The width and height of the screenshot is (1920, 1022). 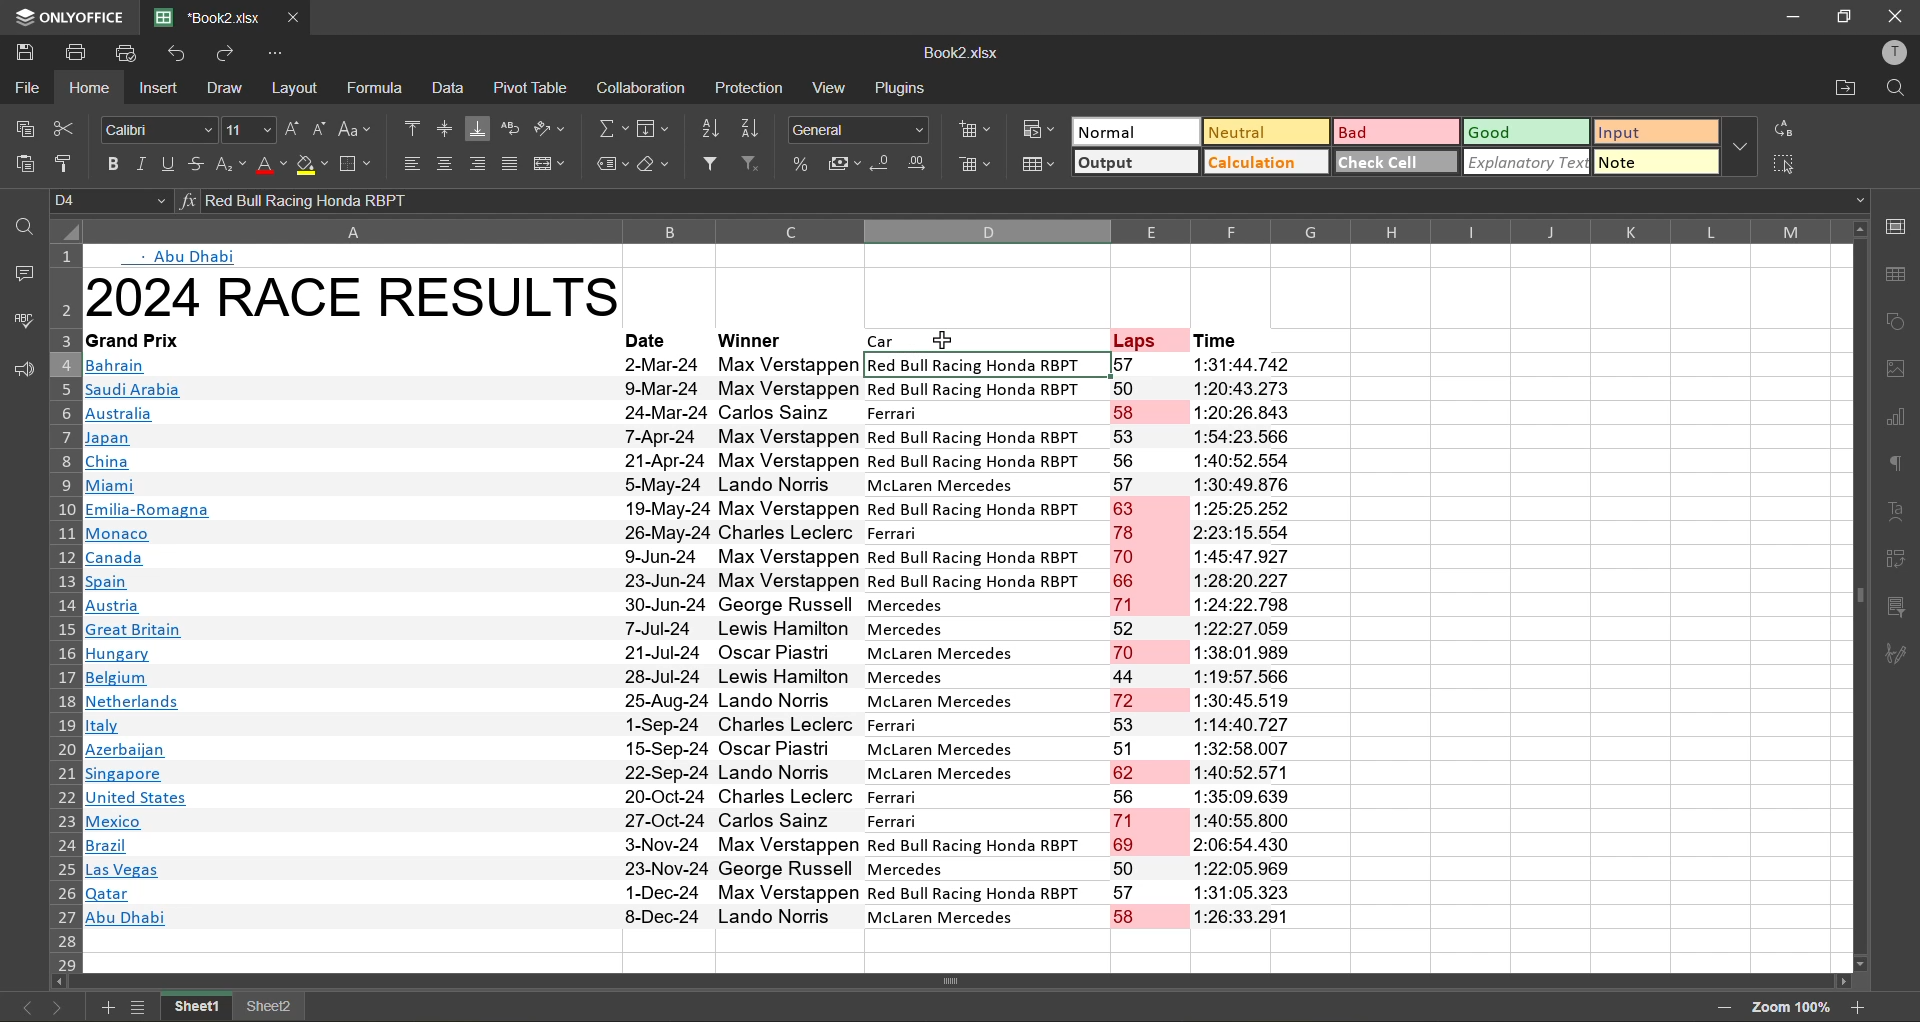 What do you see at coordinates (102, 1010) in the screenshot?
I see `add new sheet` at bounding box center [102, 1010].